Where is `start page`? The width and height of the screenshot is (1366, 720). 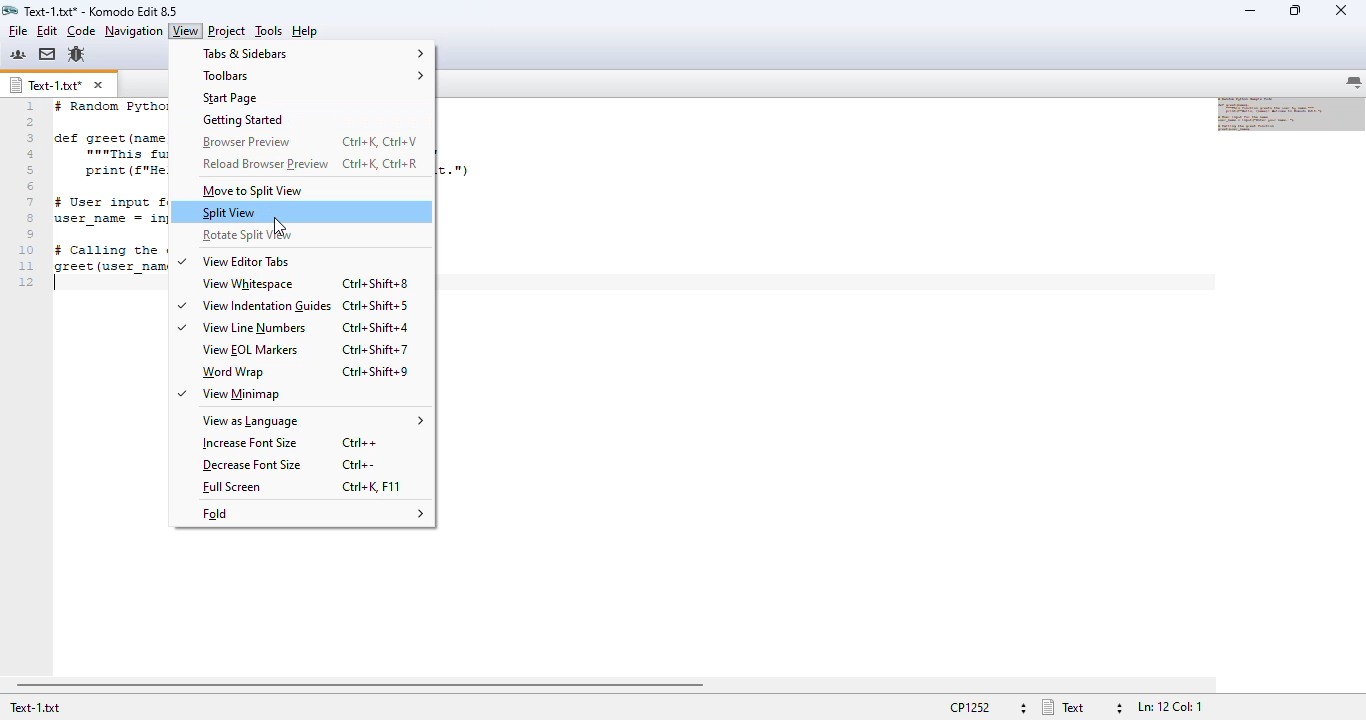 start page is located at coordinates (229, 98).